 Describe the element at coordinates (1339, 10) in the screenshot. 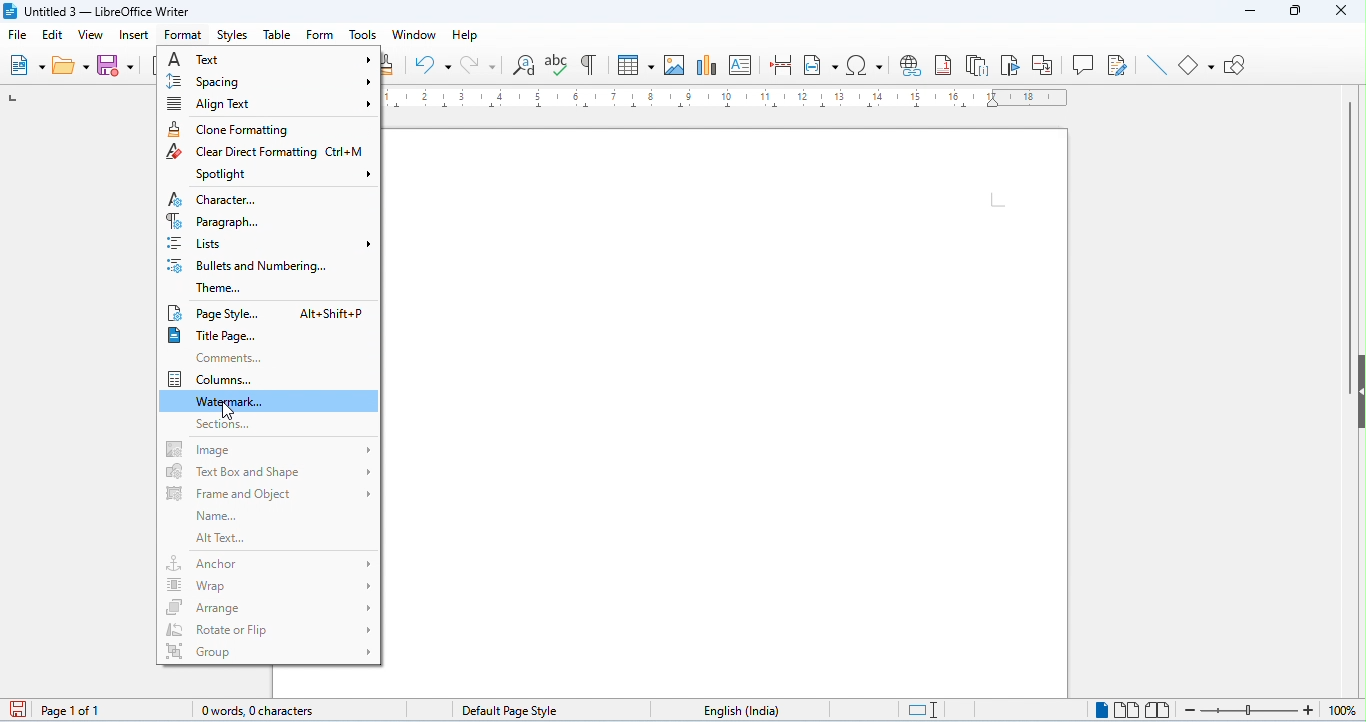

I see `close` at that location.